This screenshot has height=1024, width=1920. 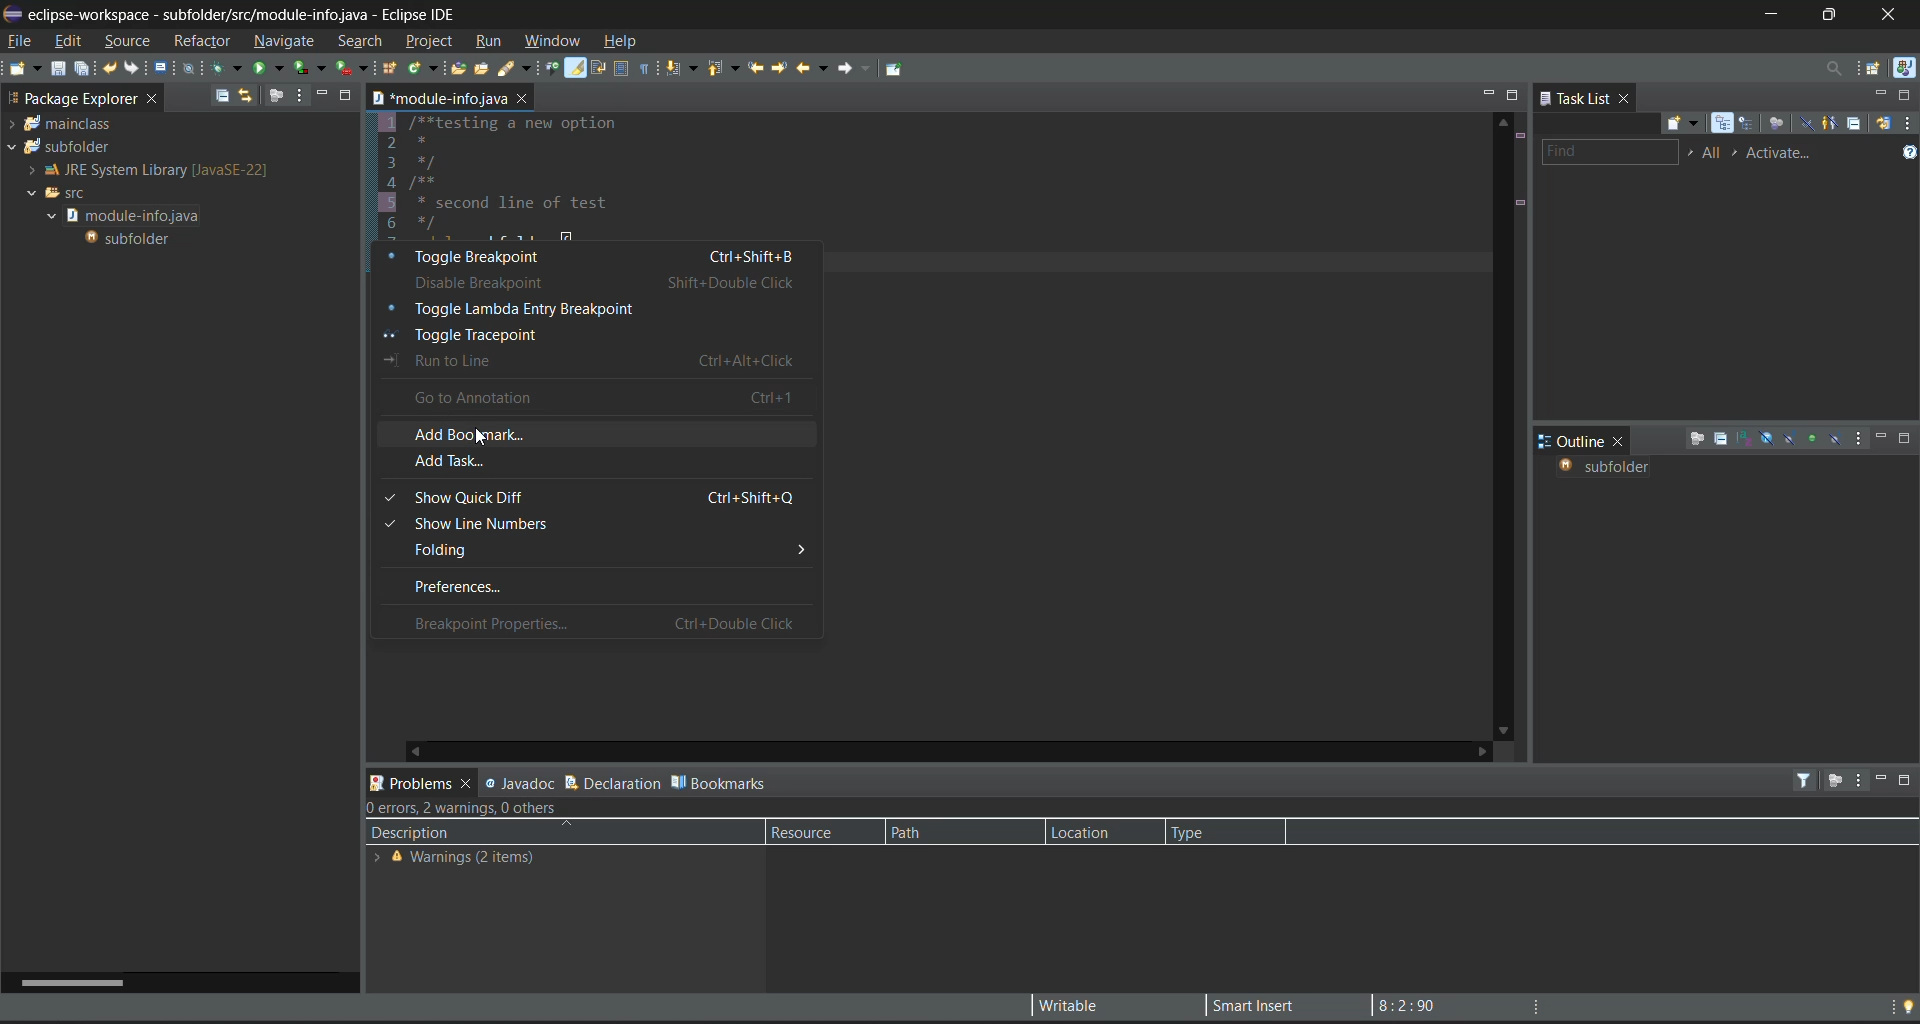 I want to click on maximize, so click(x=1908, y=783).